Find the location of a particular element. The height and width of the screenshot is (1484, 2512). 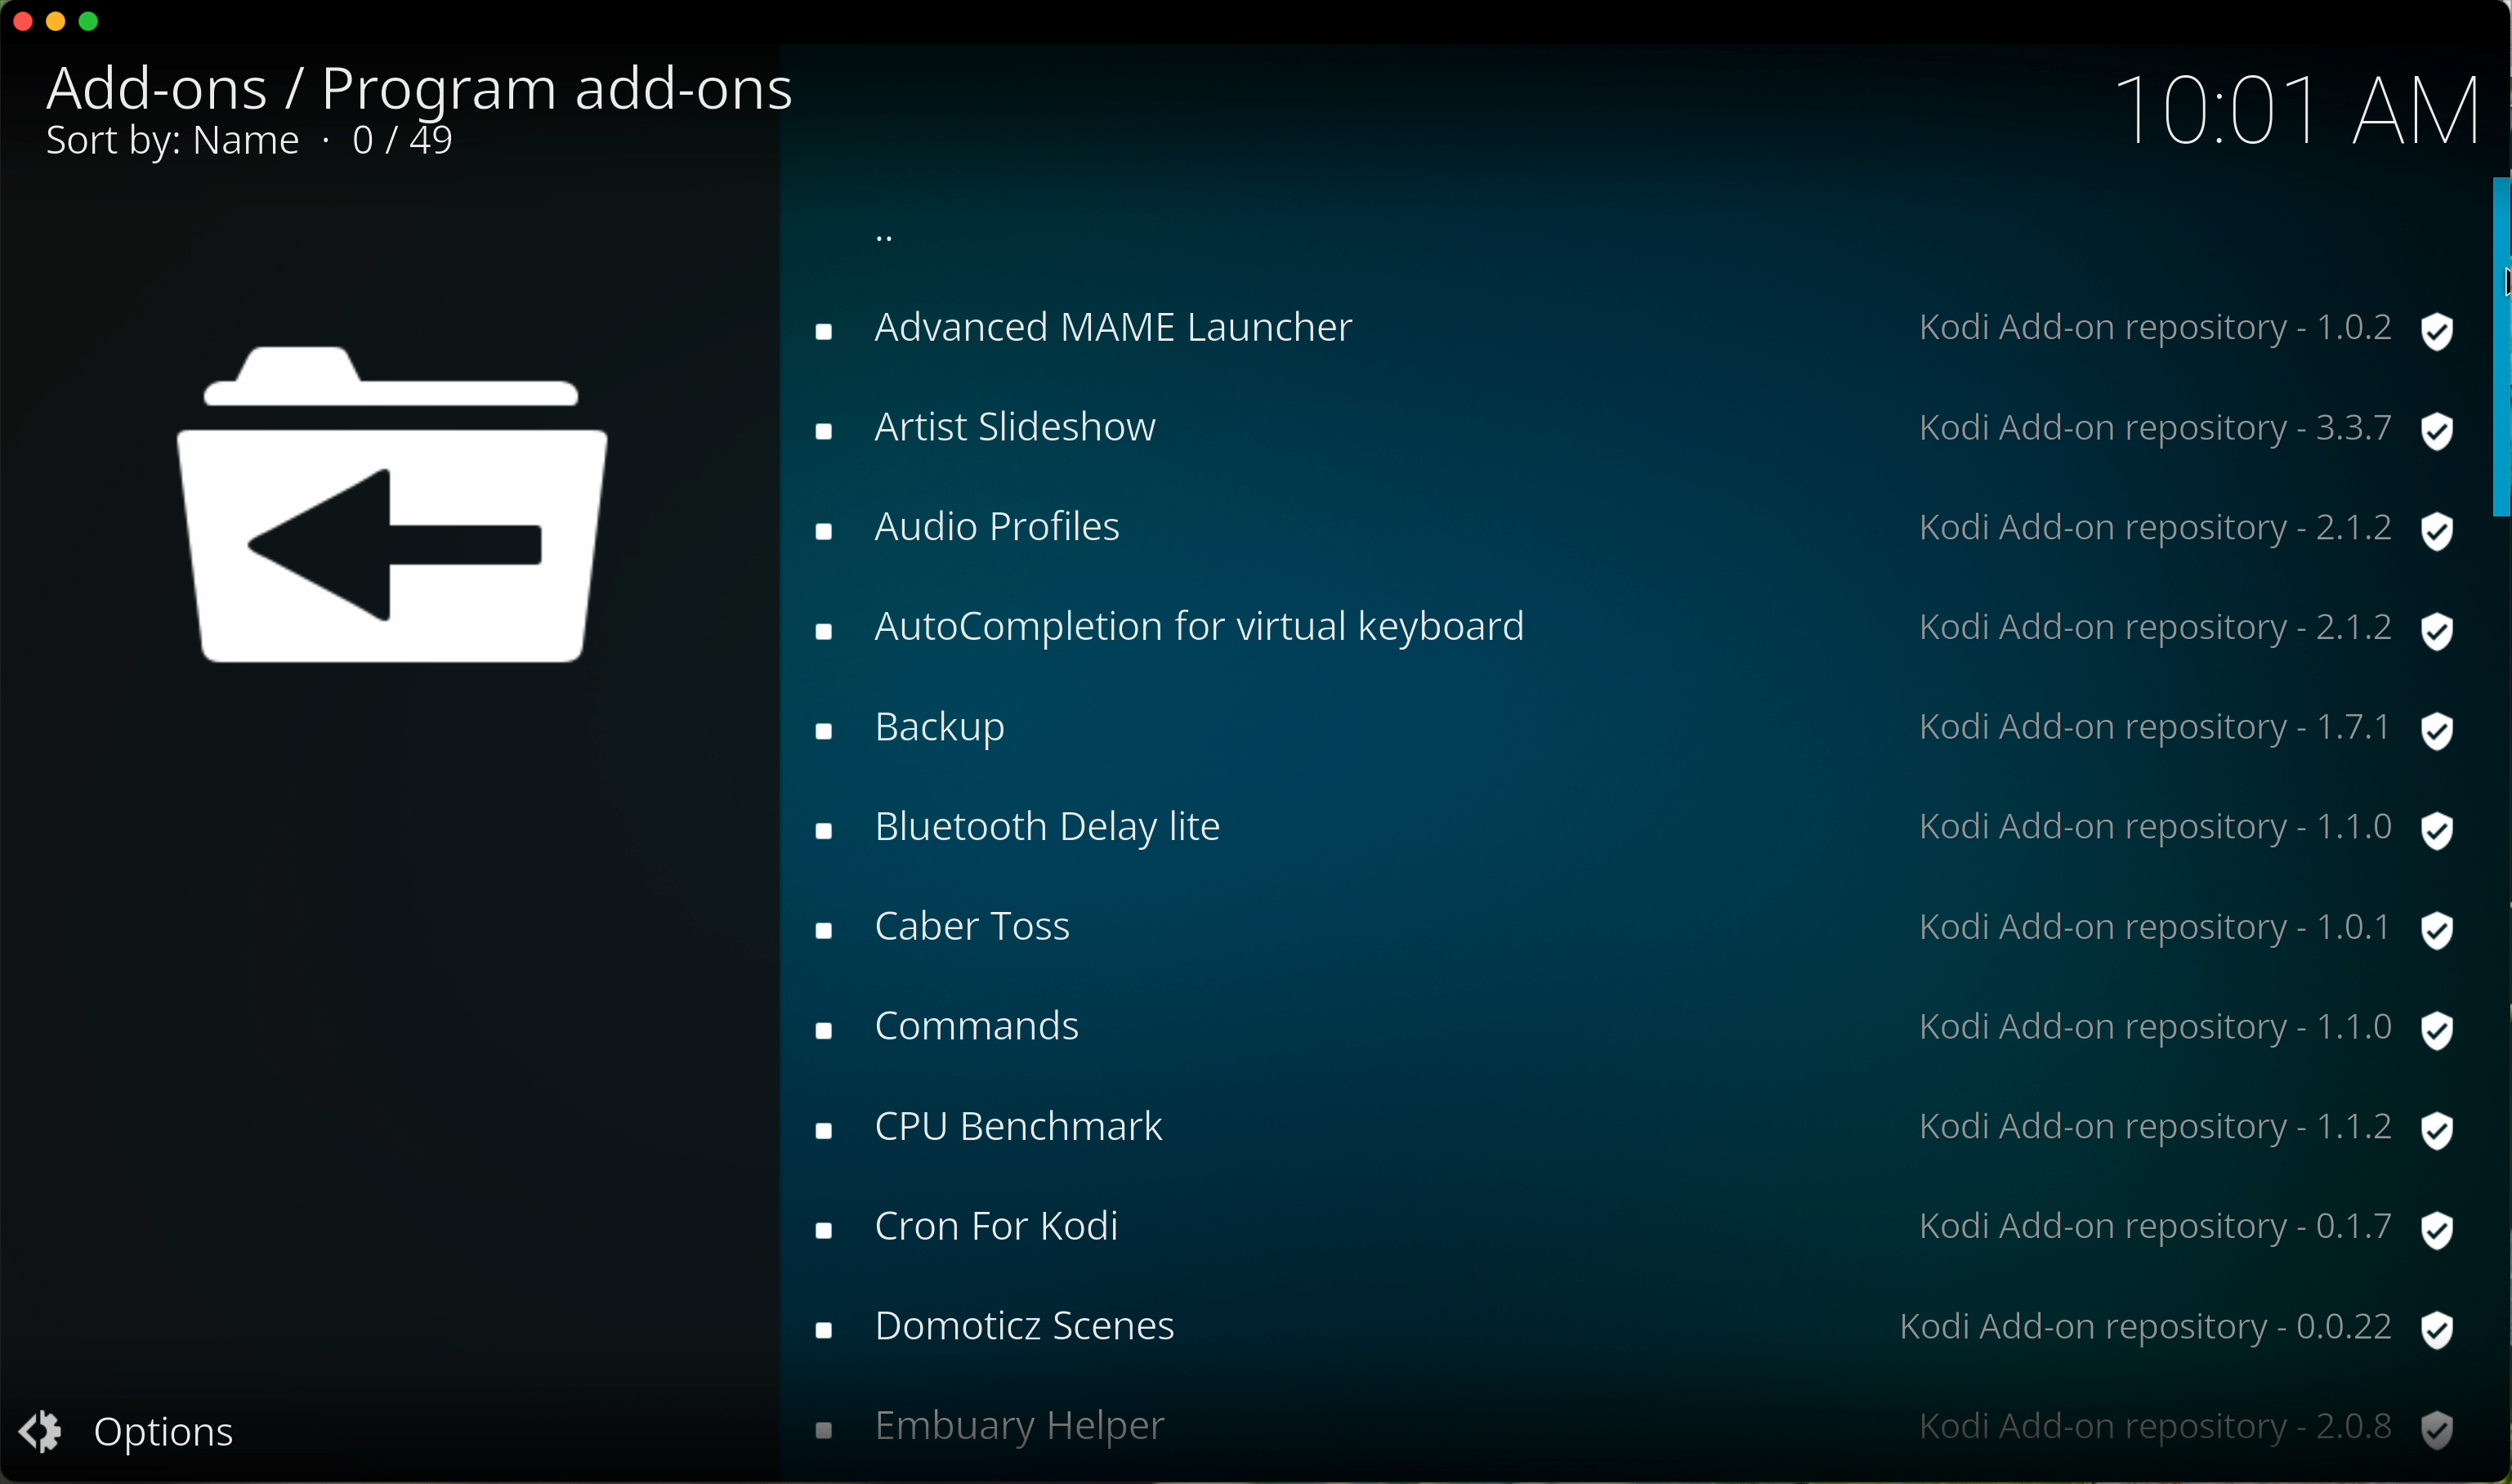

embuary helper is located at coordinates (1636, 1425).